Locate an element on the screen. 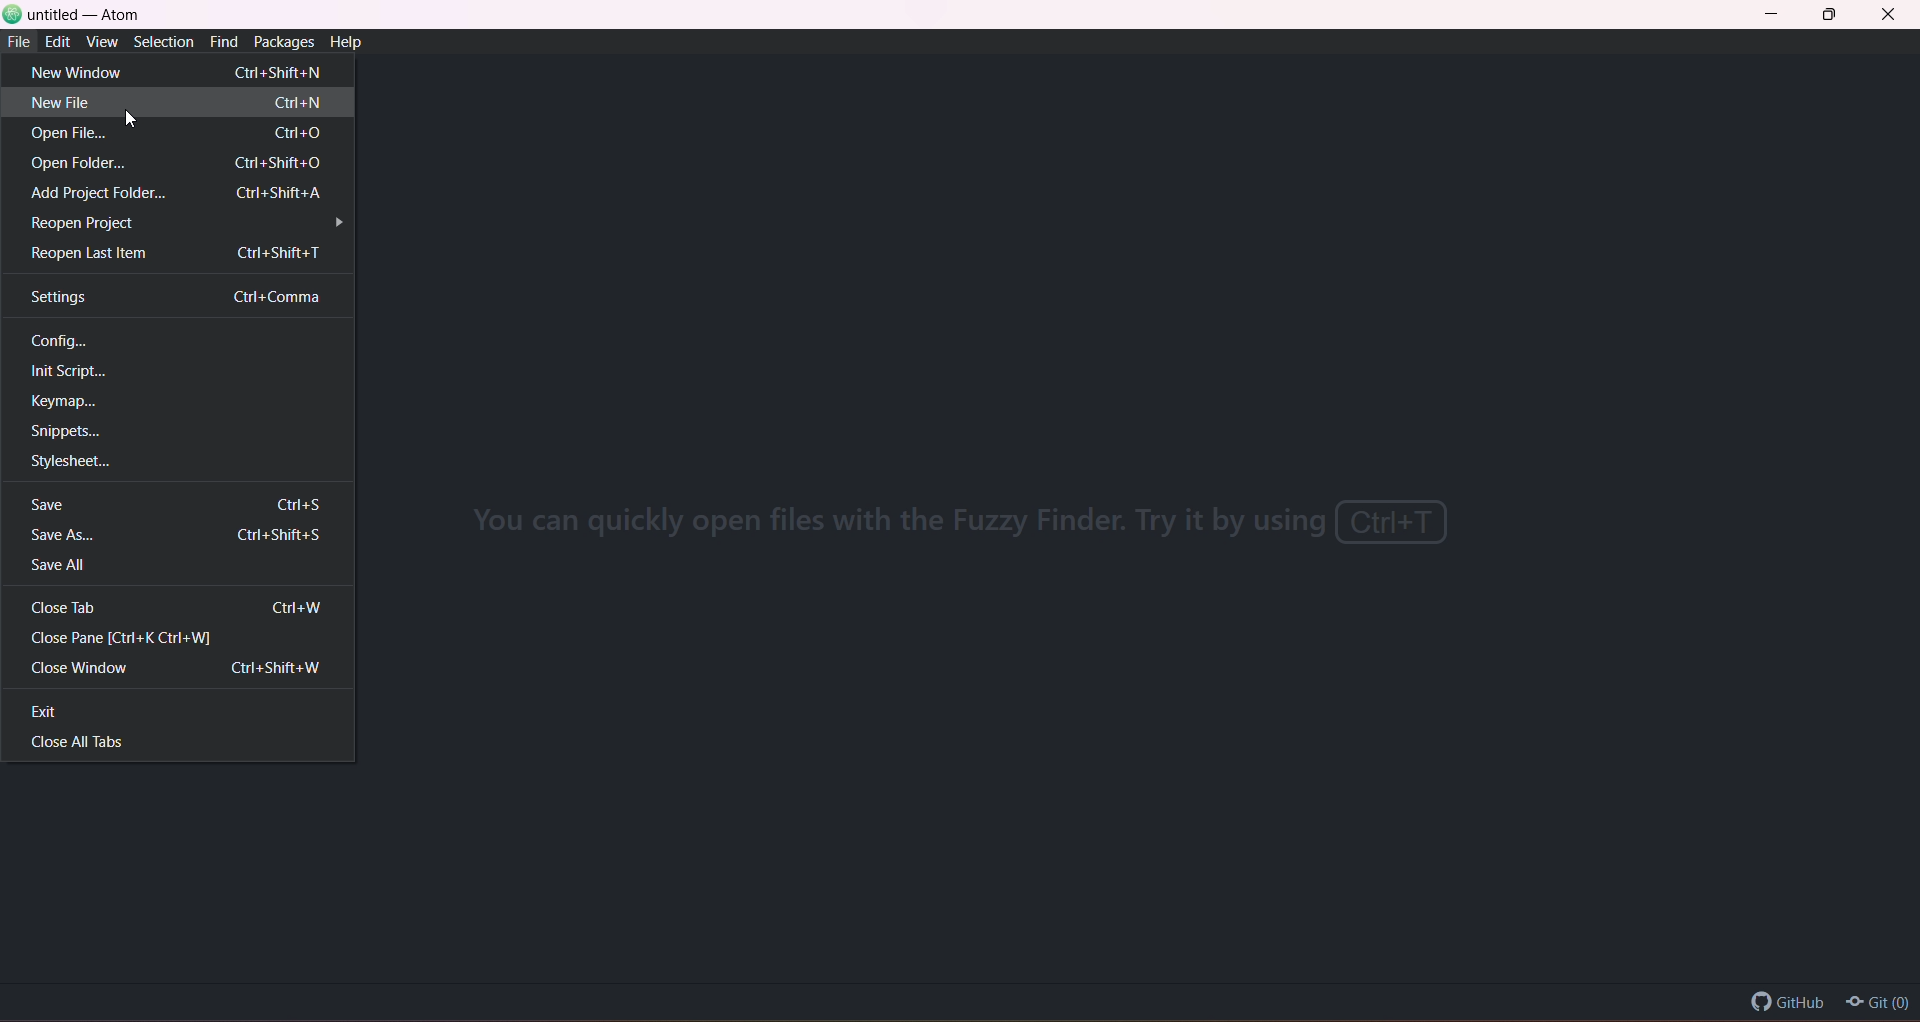  Save As... Ctrl+Shift+S is located at coordinates (180, 535).